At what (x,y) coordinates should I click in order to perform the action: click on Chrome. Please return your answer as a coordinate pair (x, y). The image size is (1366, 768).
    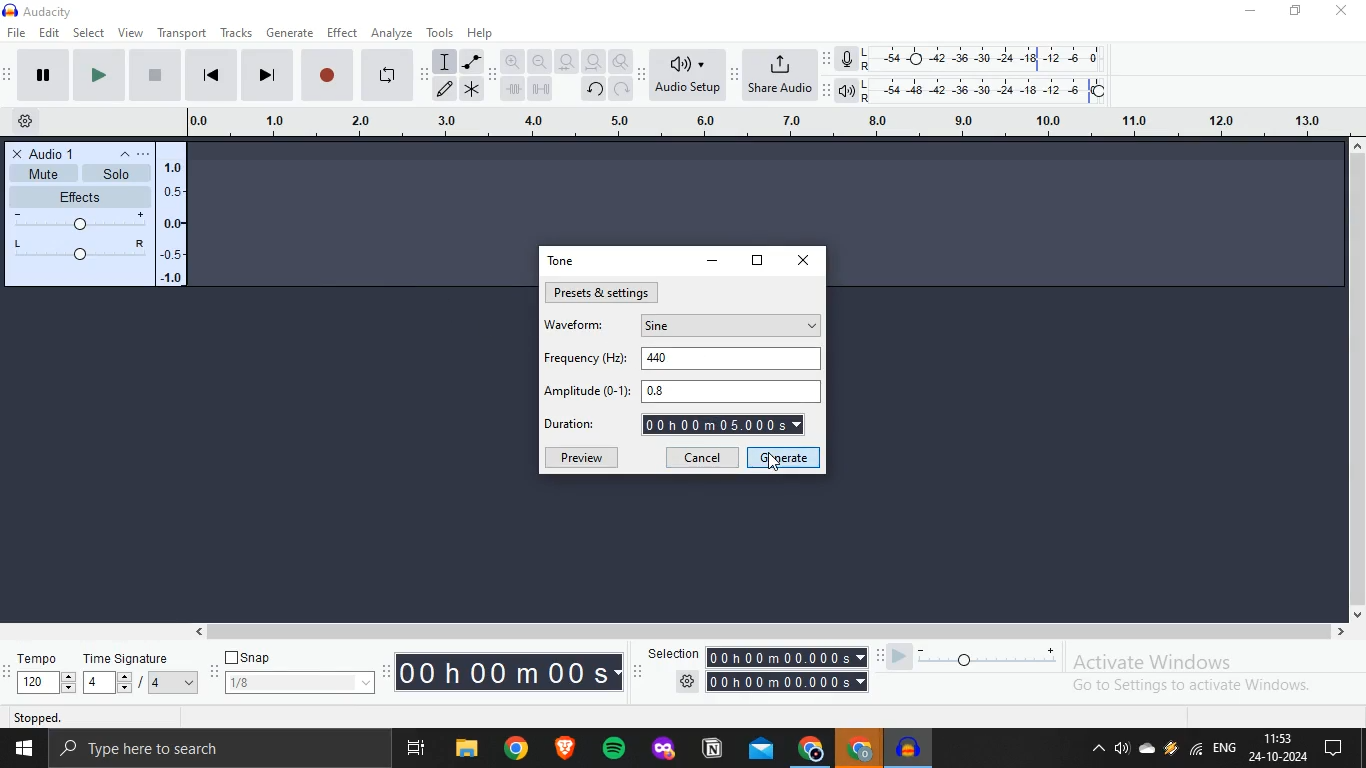
    Looking at the image, I should click on (520, 750).